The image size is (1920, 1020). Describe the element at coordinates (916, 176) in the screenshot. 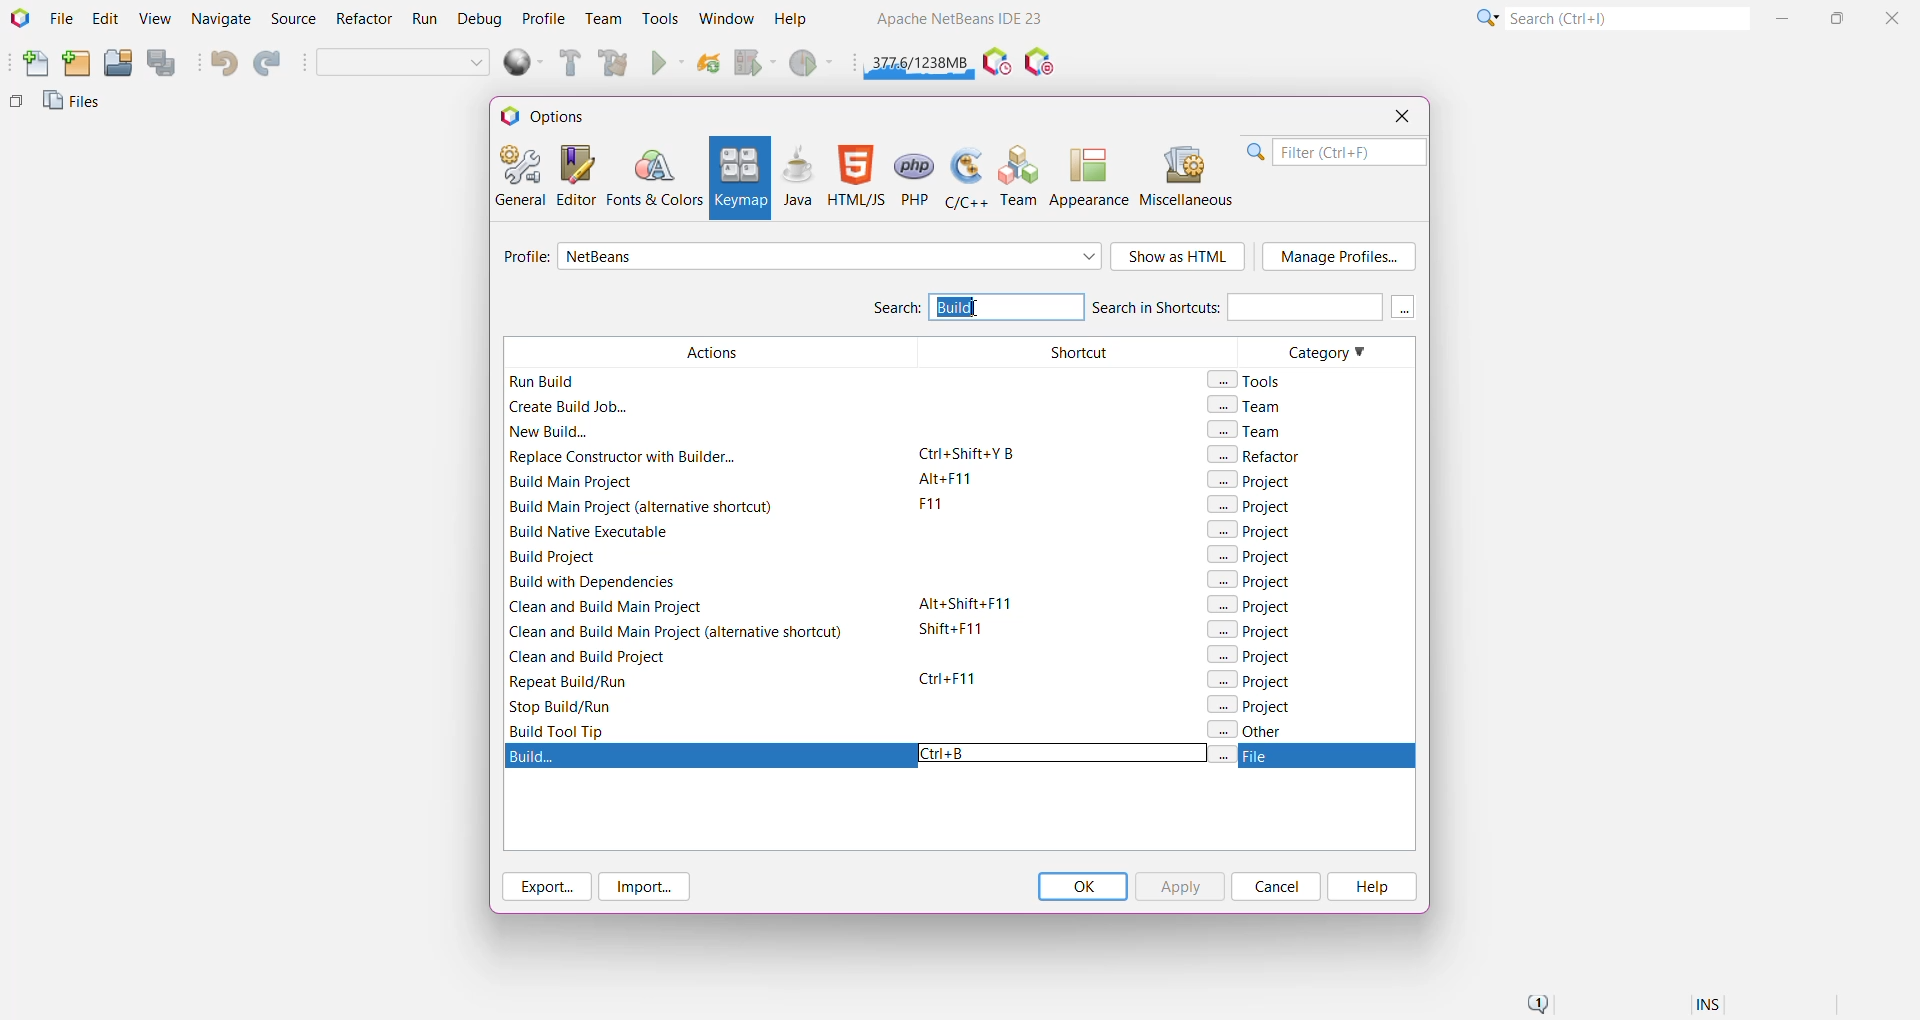

I see `PHP` at that location.